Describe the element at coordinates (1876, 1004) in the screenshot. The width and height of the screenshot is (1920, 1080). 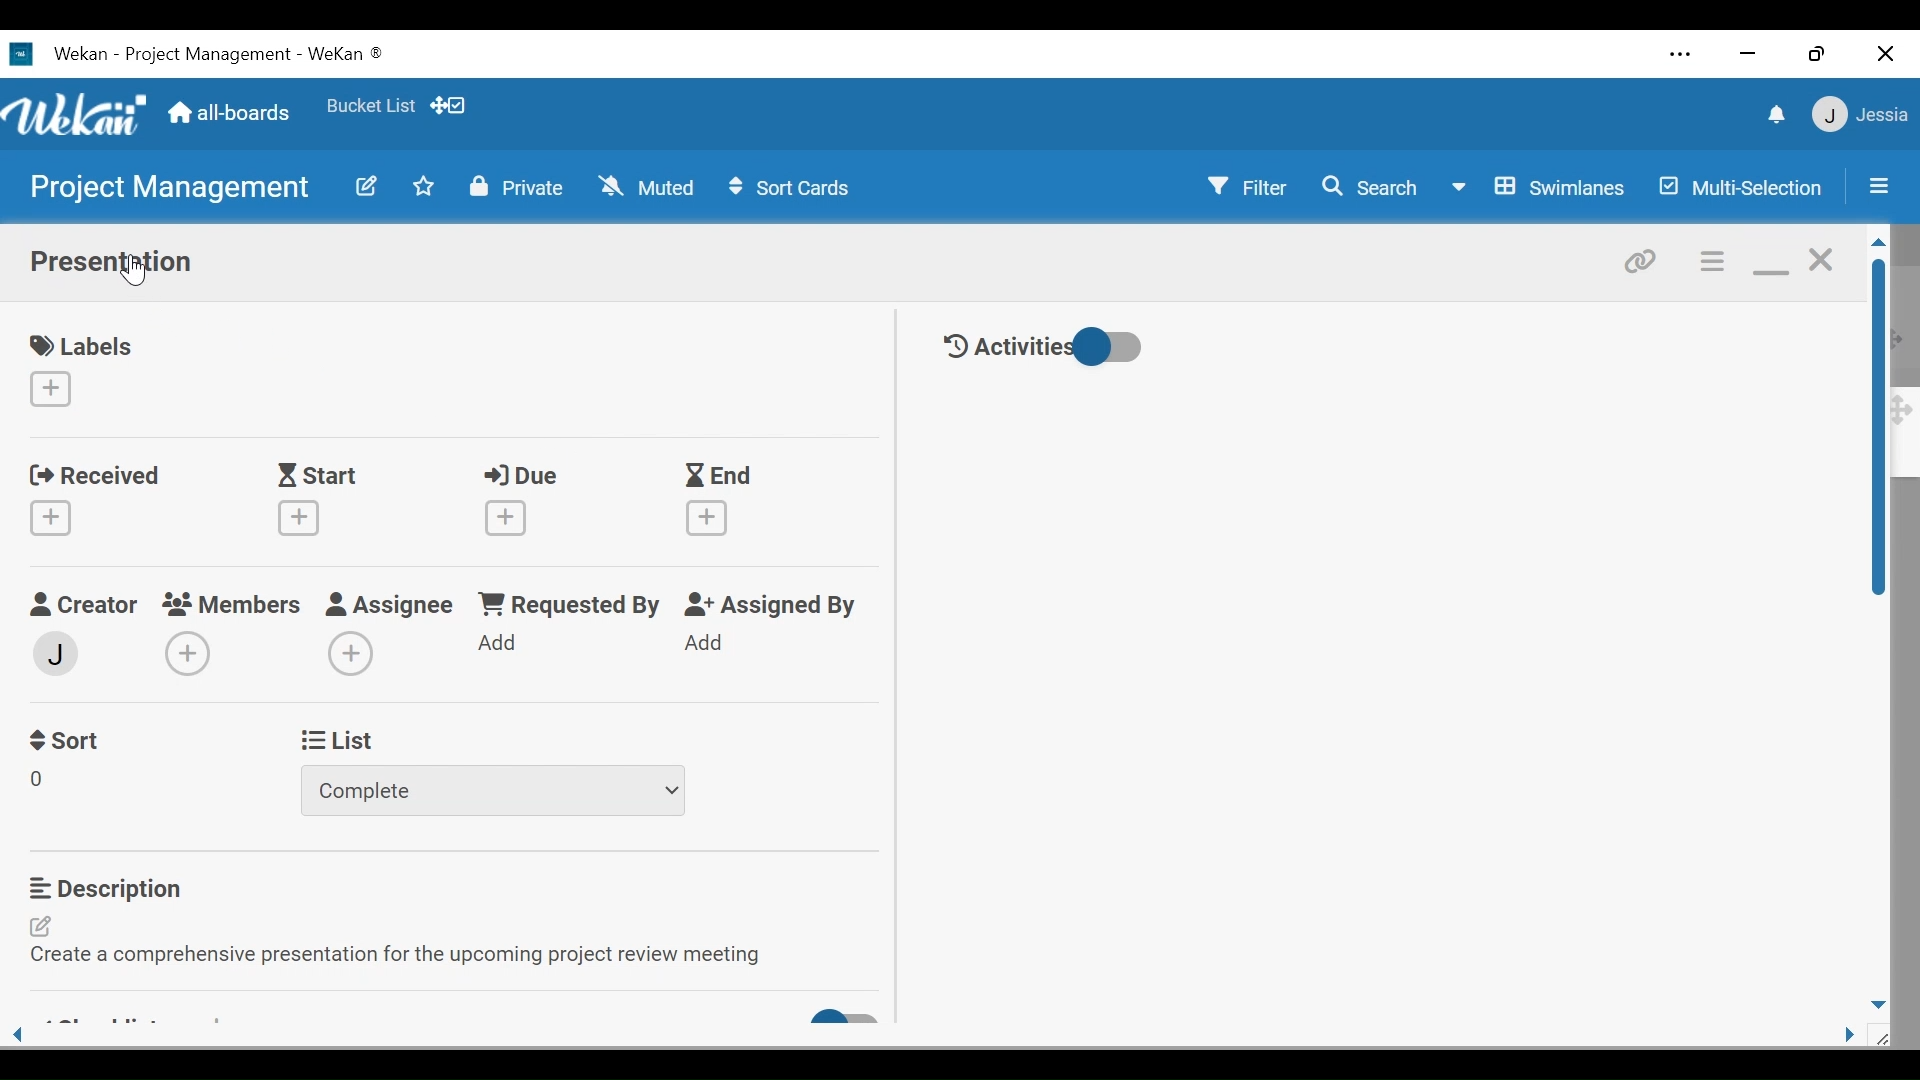
I see `Scroll down` at that location.